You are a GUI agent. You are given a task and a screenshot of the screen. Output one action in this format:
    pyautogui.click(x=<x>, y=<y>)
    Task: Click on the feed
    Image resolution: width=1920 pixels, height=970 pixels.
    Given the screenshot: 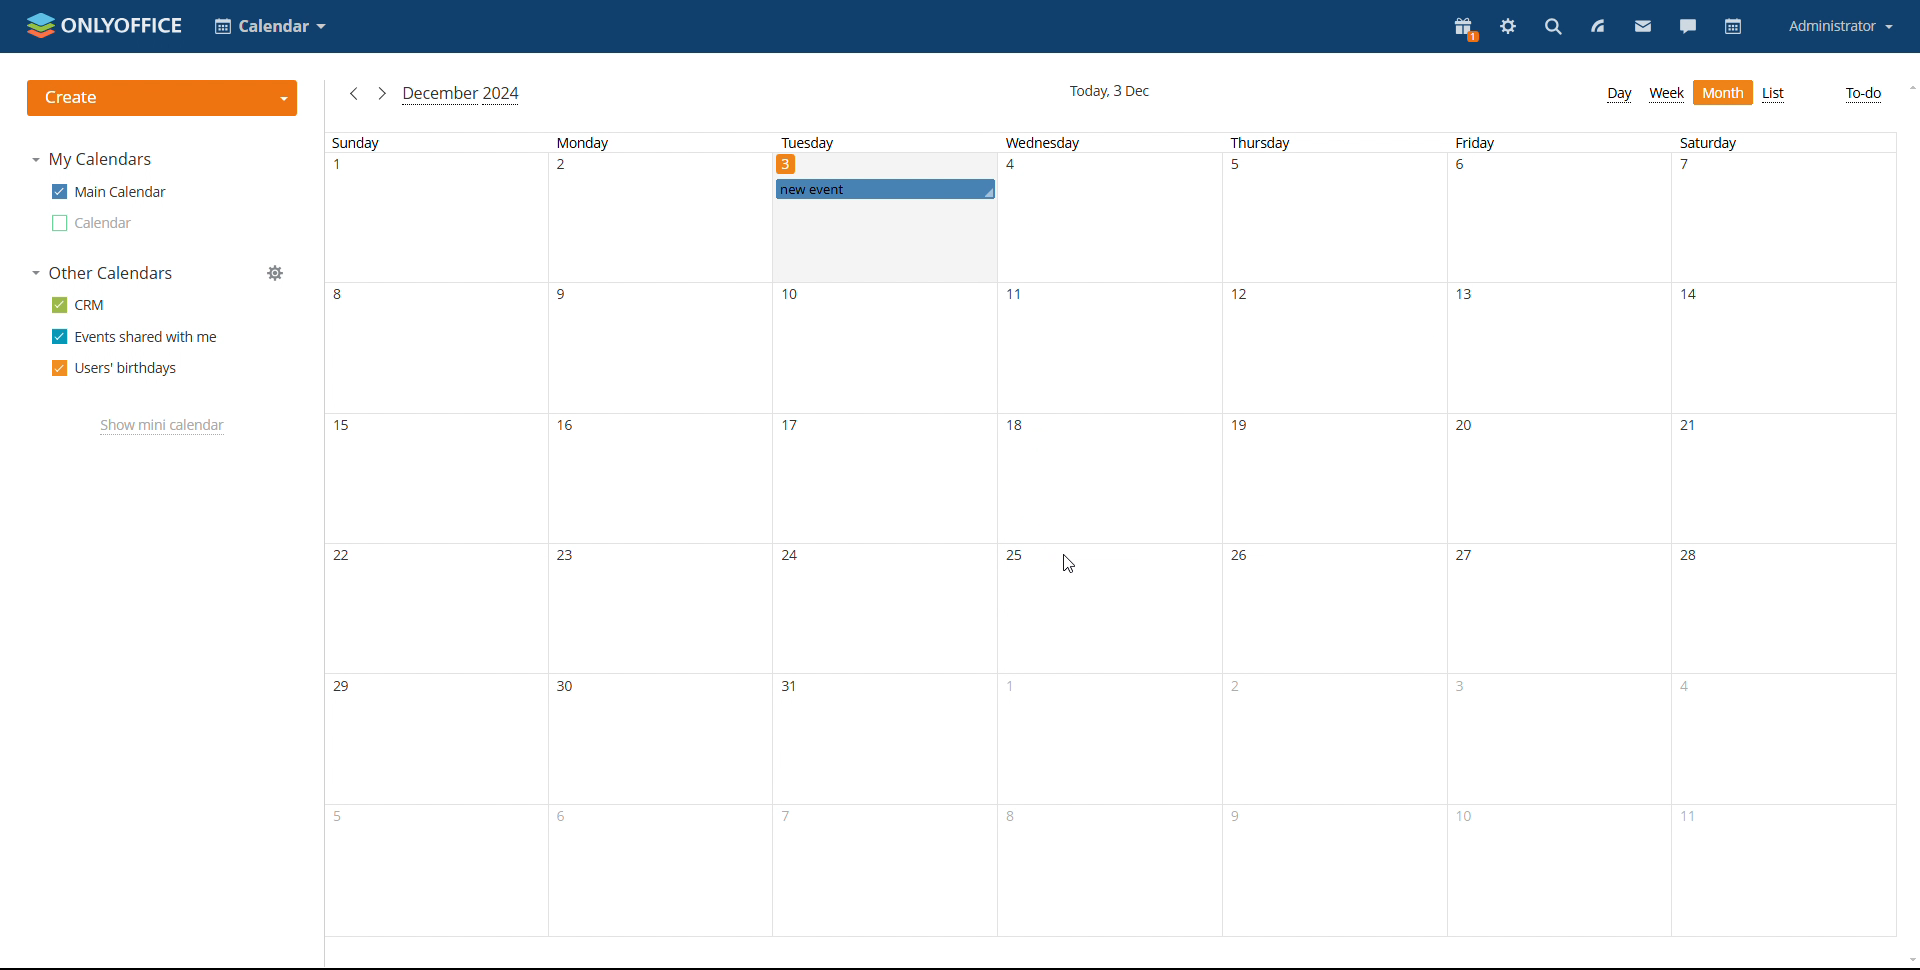 What is the action you would take?
    pyautogui.click(x=1599, y=28)
    